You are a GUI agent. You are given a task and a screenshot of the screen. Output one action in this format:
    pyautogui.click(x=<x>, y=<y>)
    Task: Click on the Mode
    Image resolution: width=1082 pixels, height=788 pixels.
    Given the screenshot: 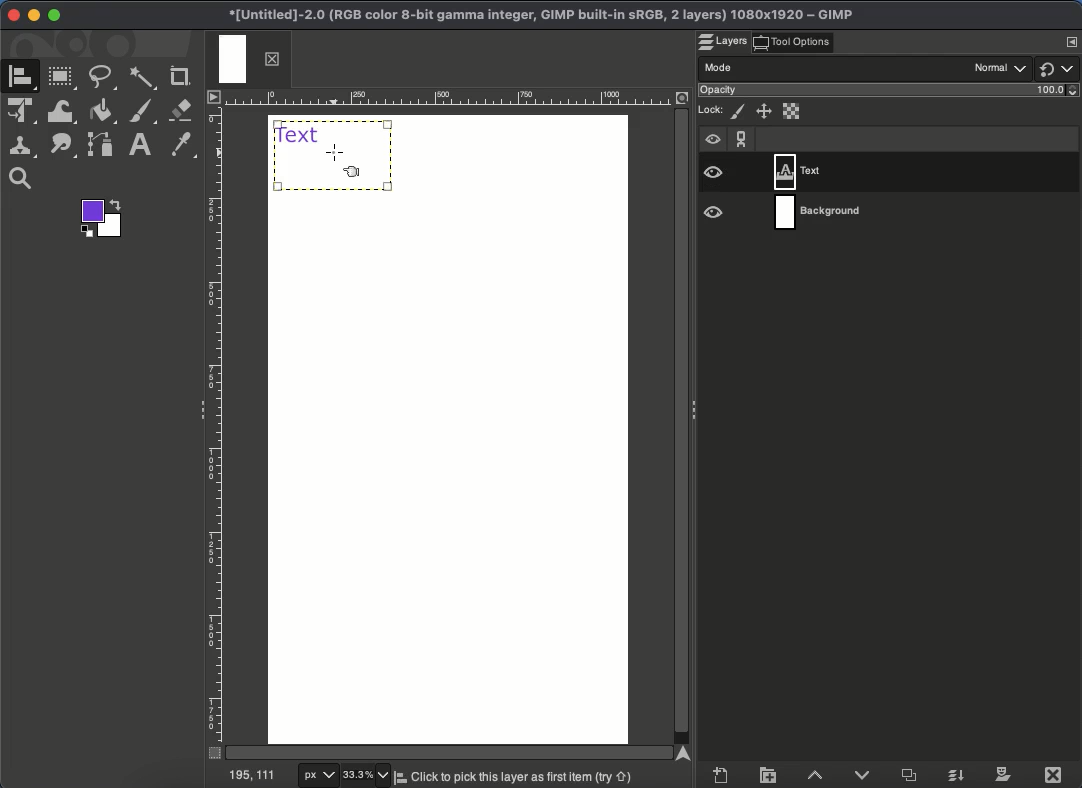 What is the action you would take?
    pyautogui.click(x=834, y=68)
    